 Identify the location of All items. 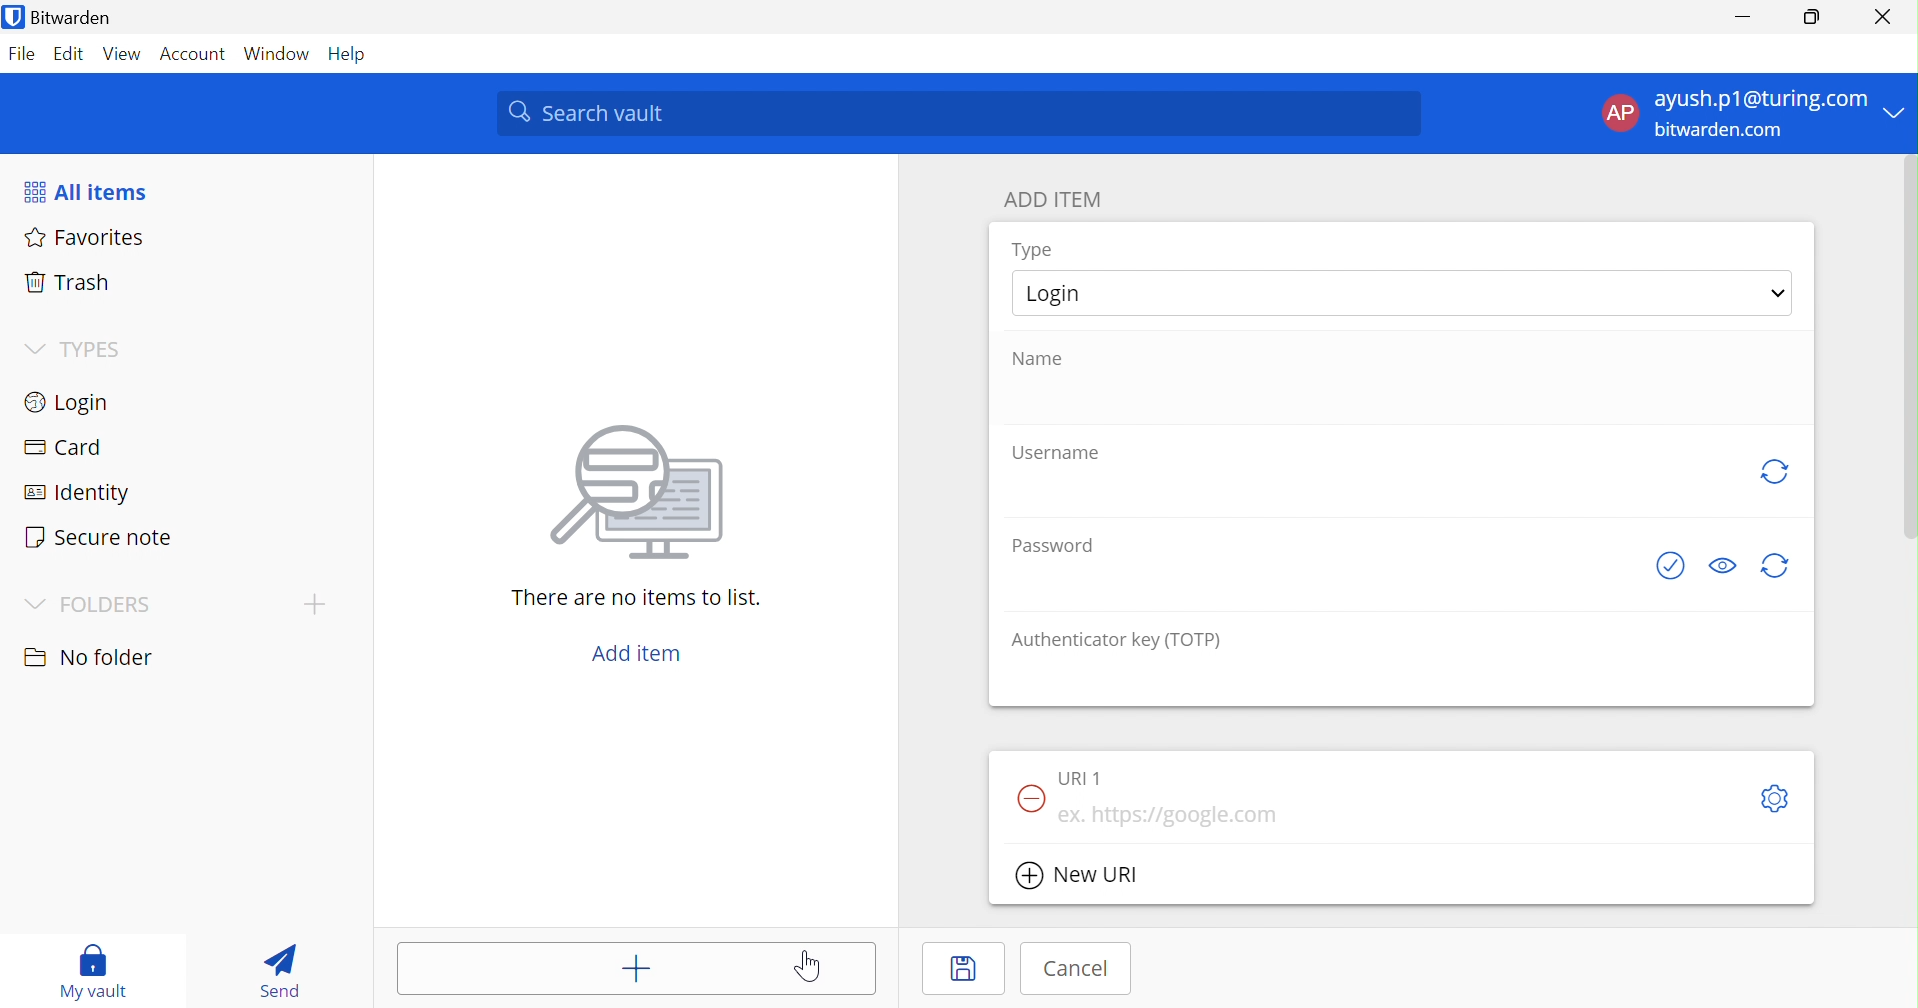
(89, 191).